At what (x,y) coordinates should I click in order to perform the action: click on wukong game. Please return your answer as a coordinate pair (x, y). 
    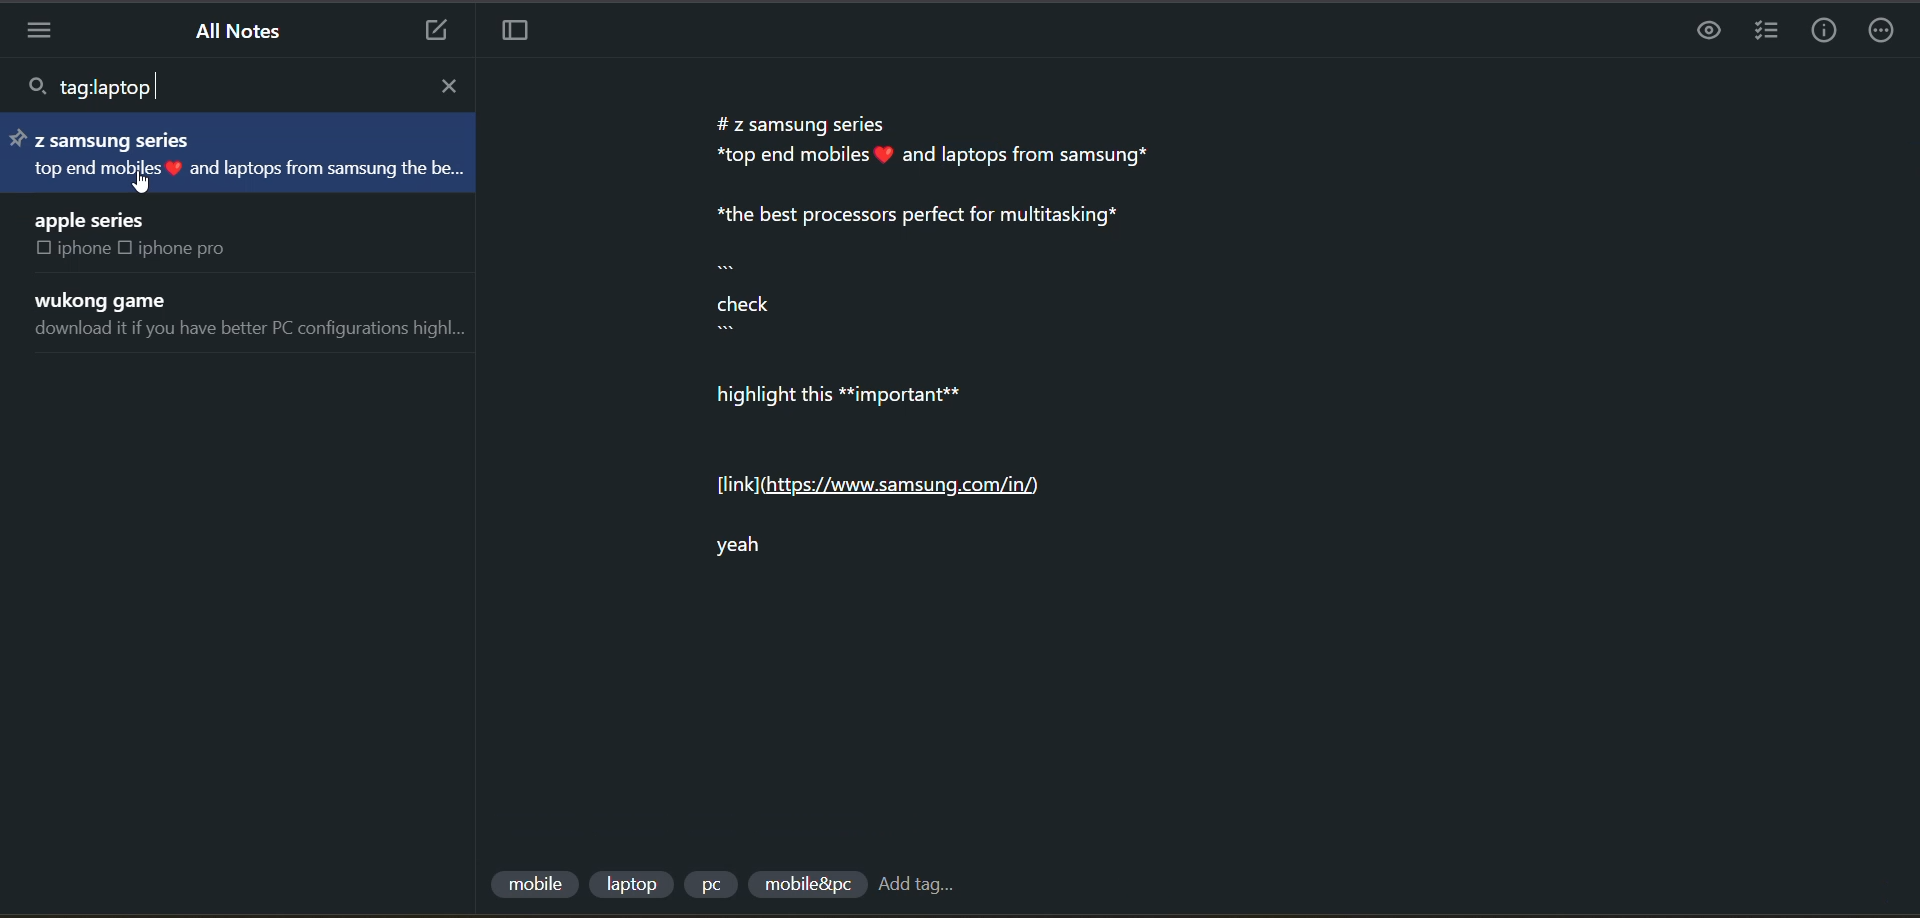
    Looking at the image, I should click on (112, 298).